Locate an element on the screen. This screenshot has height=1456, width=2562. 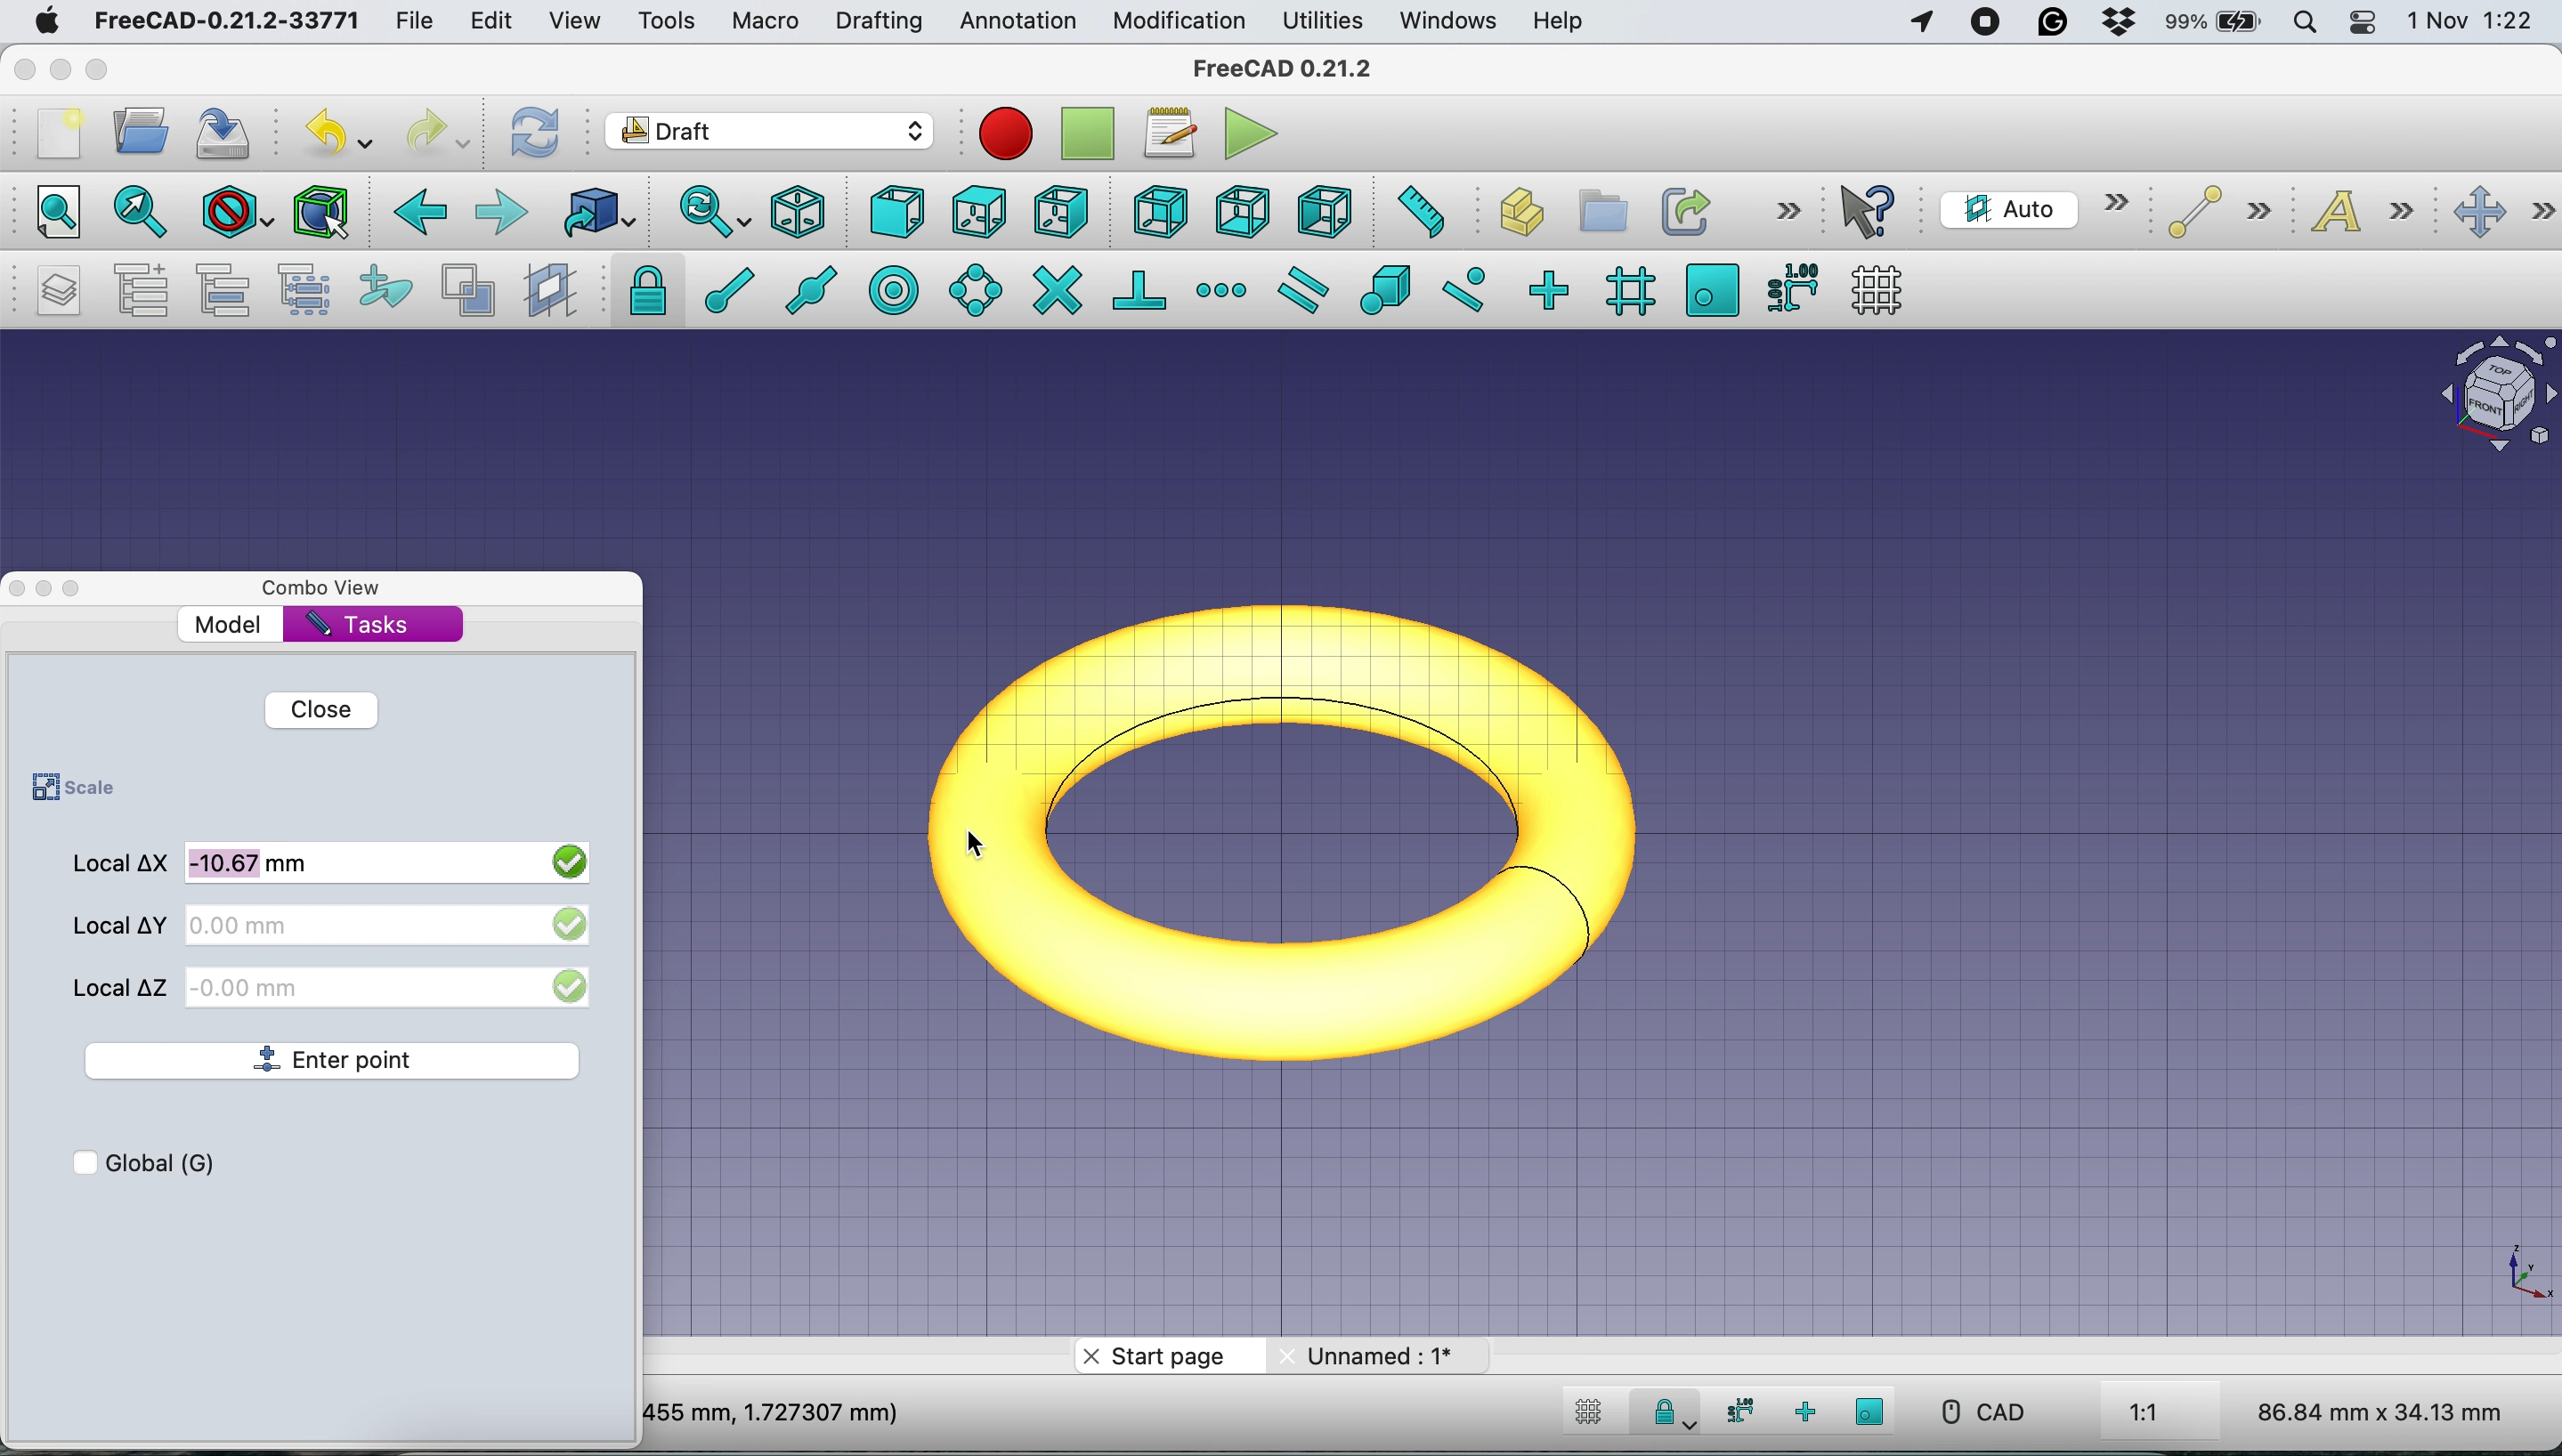
drafting is located at coordinates (878, 23).